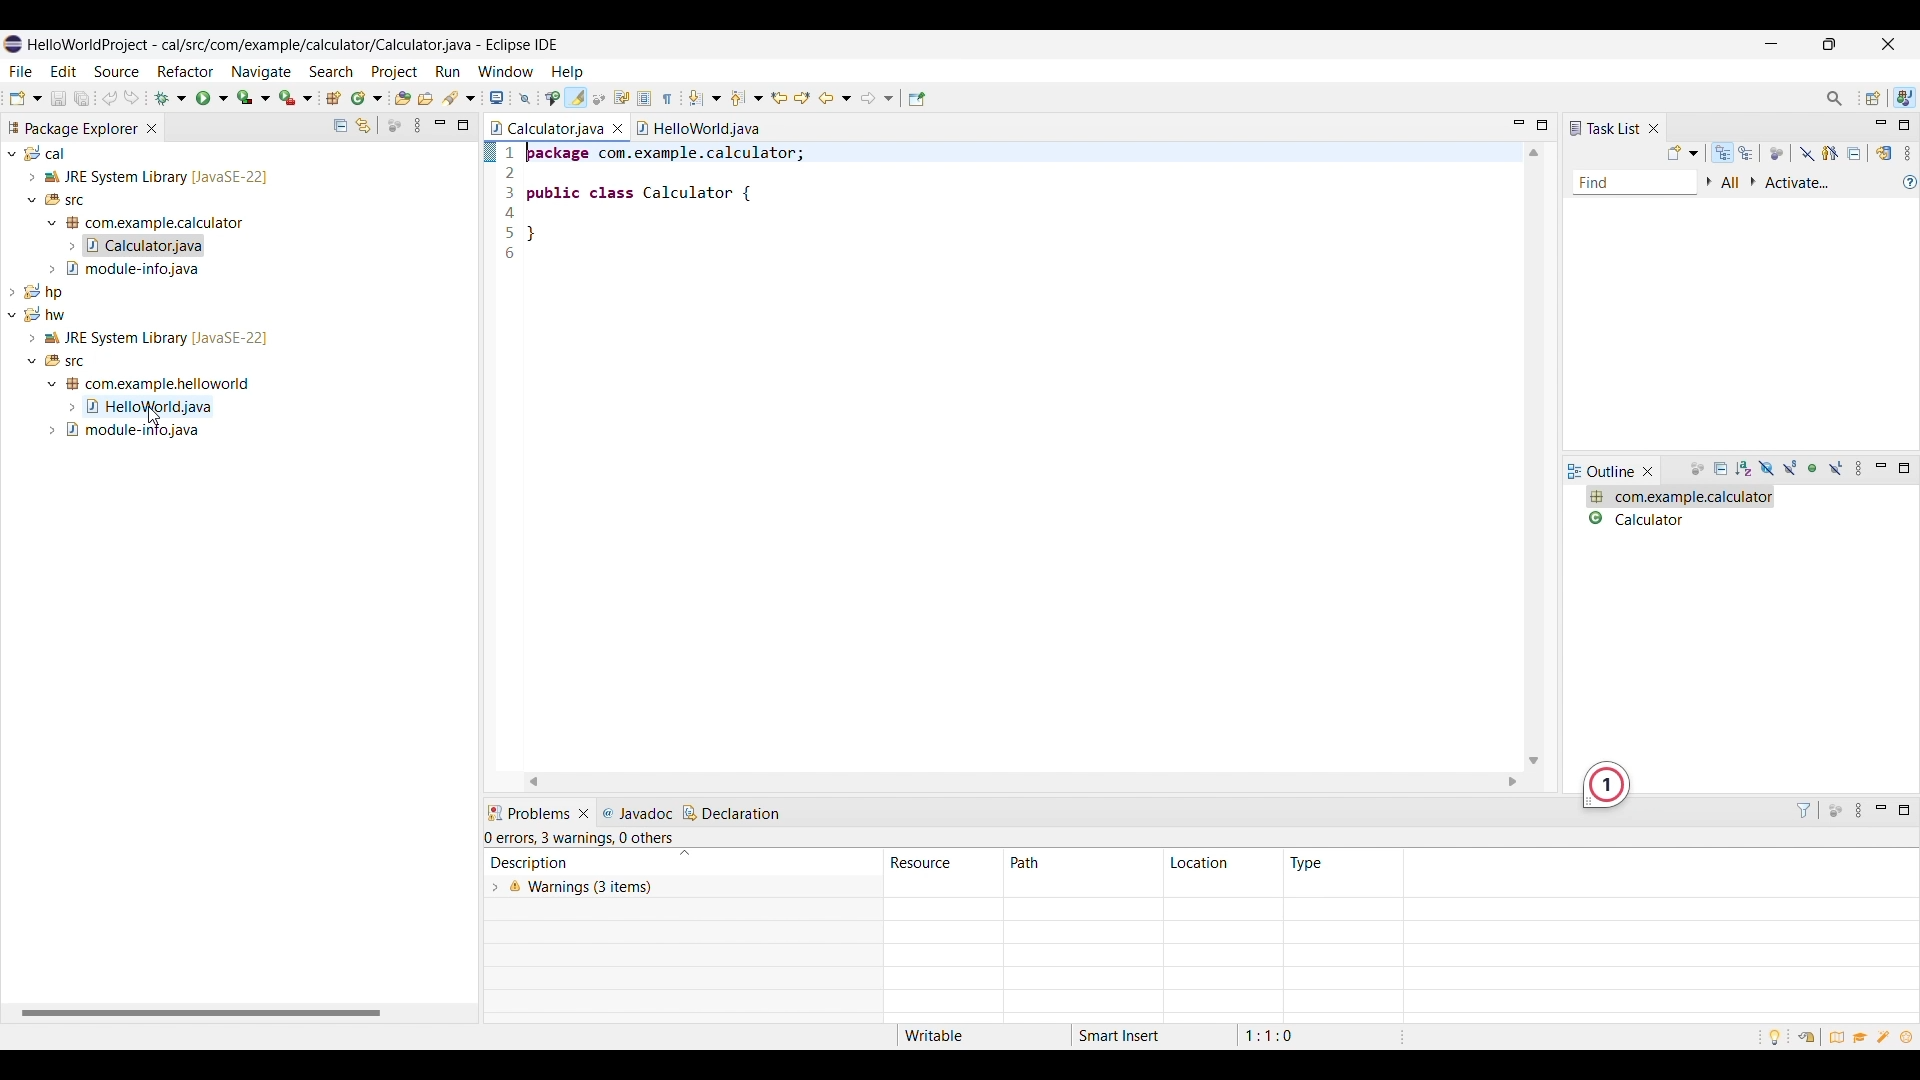 The width and height of the screenshot is (1920, 1080). Describe the element at coordinates (533, 782) in the screenshot. I see `Quick slide to left` at that location.